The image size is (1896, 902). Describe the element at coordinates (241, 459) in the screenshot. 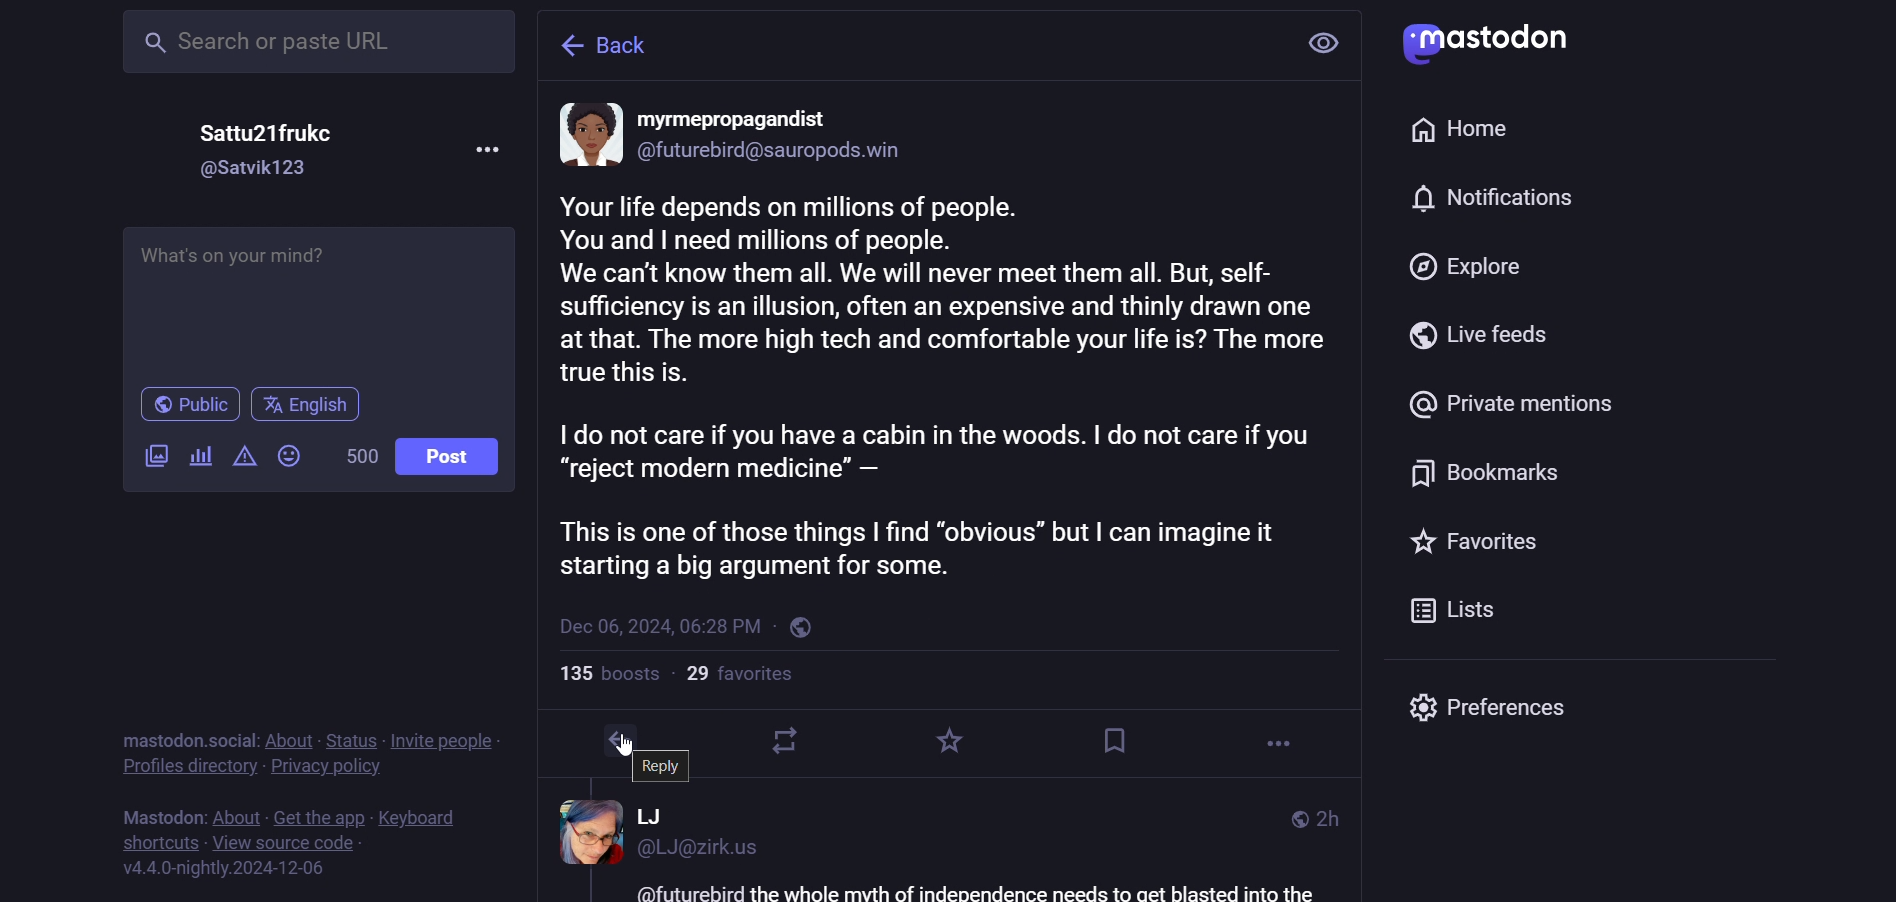

I see `content warning` at that location.